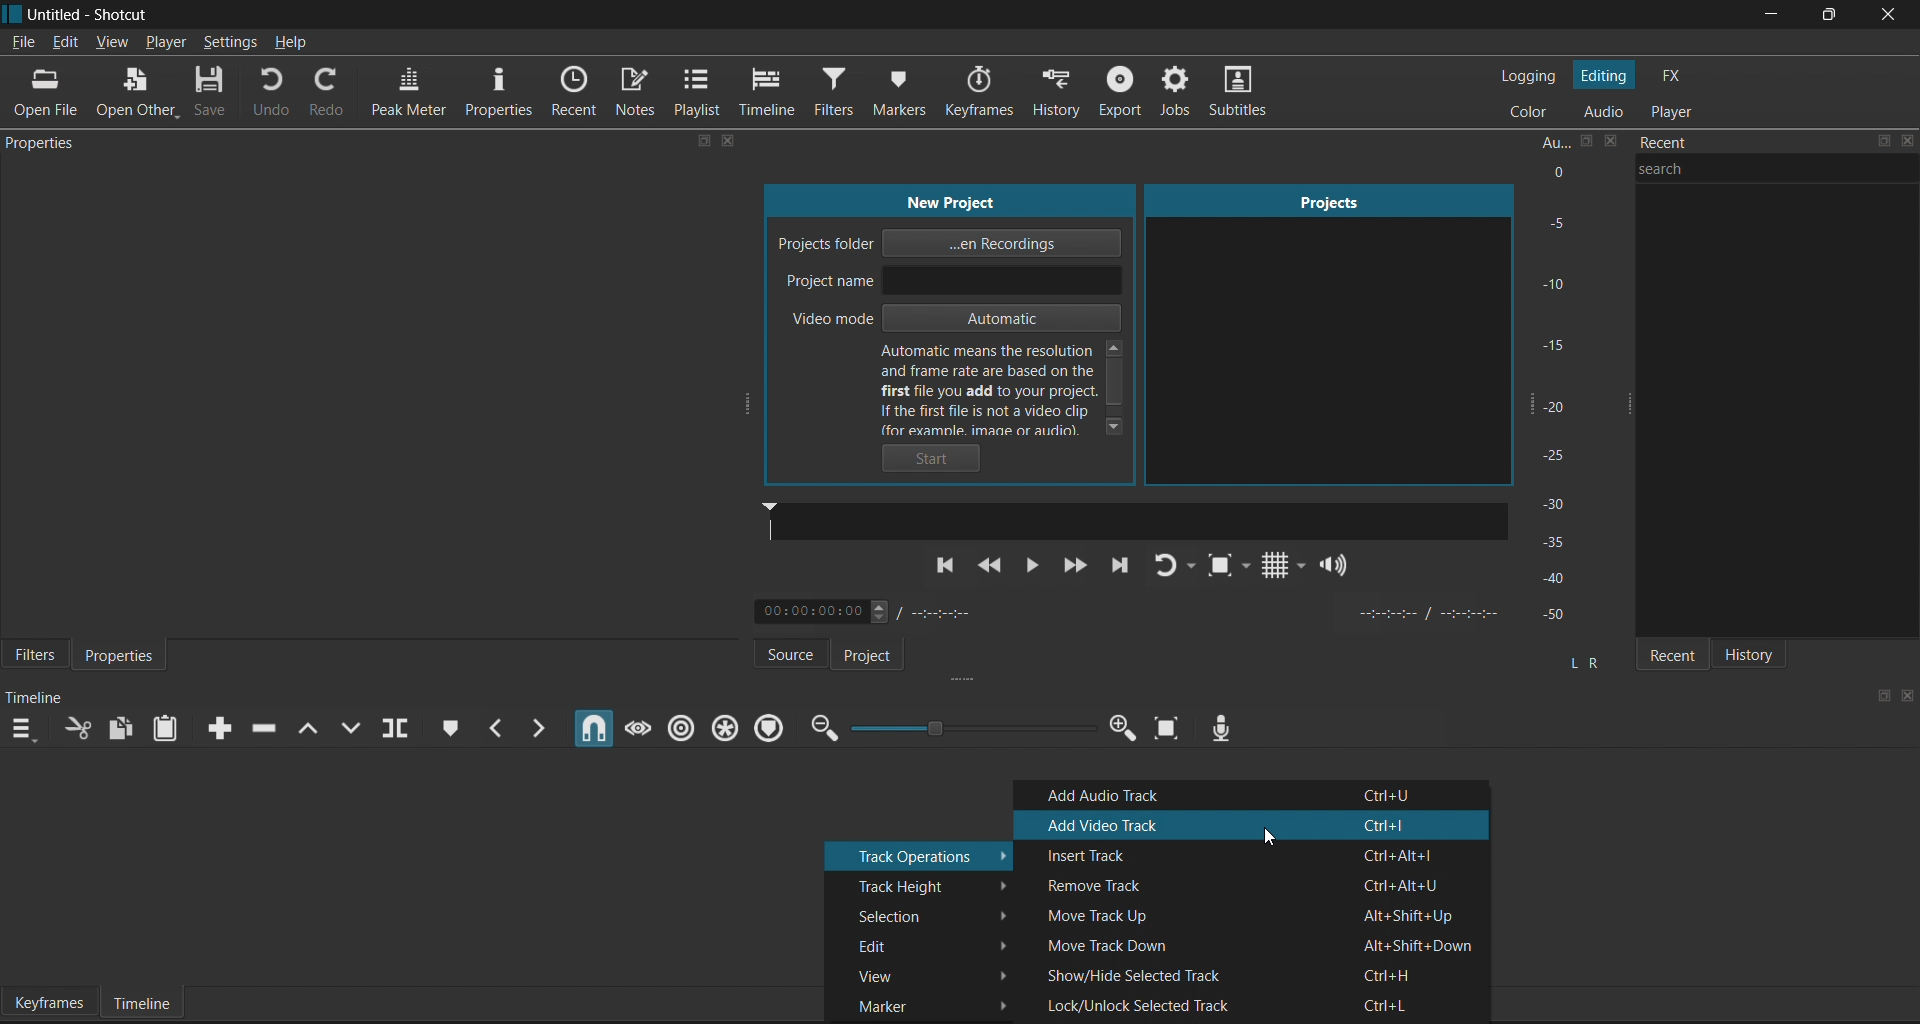 This screenshot has width=1920, height=1024. I want to click on pause, so click(1033, 565).